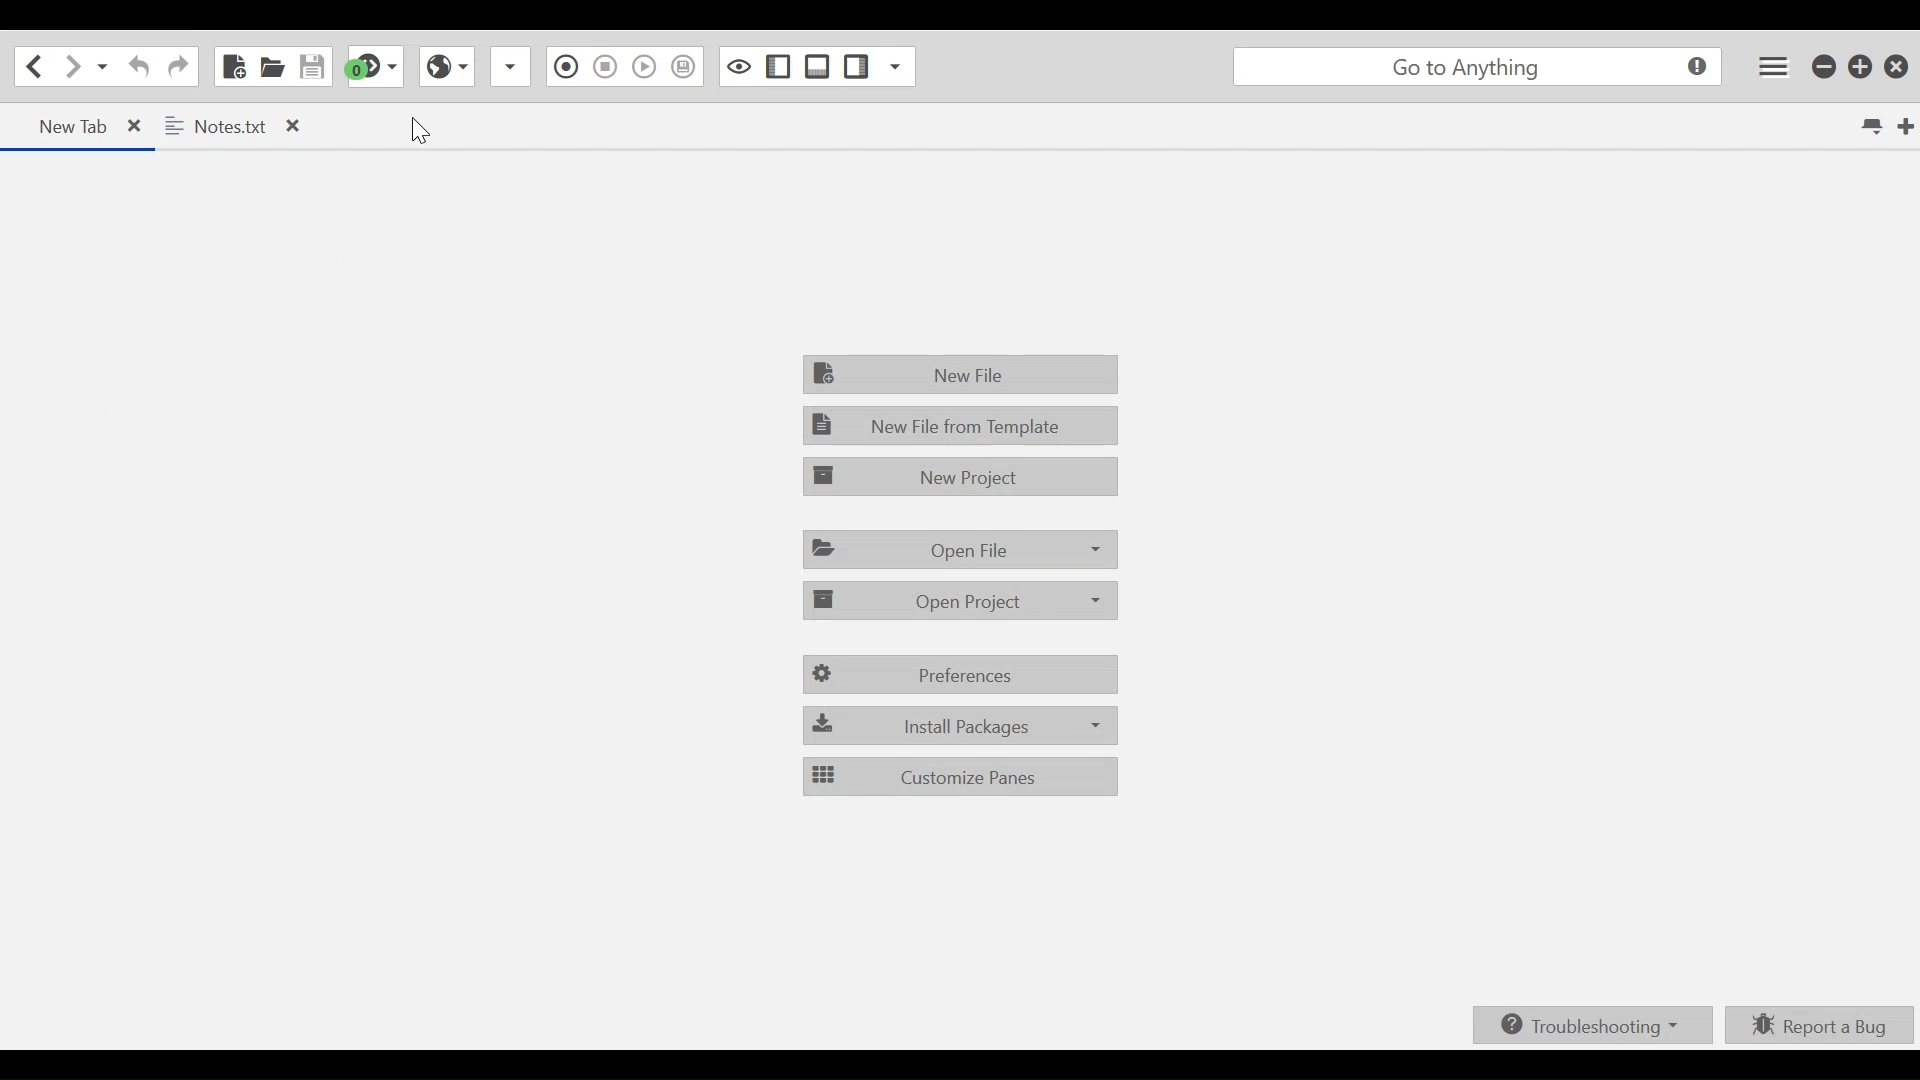  I want to click on Install Packages, so click(961, 726).